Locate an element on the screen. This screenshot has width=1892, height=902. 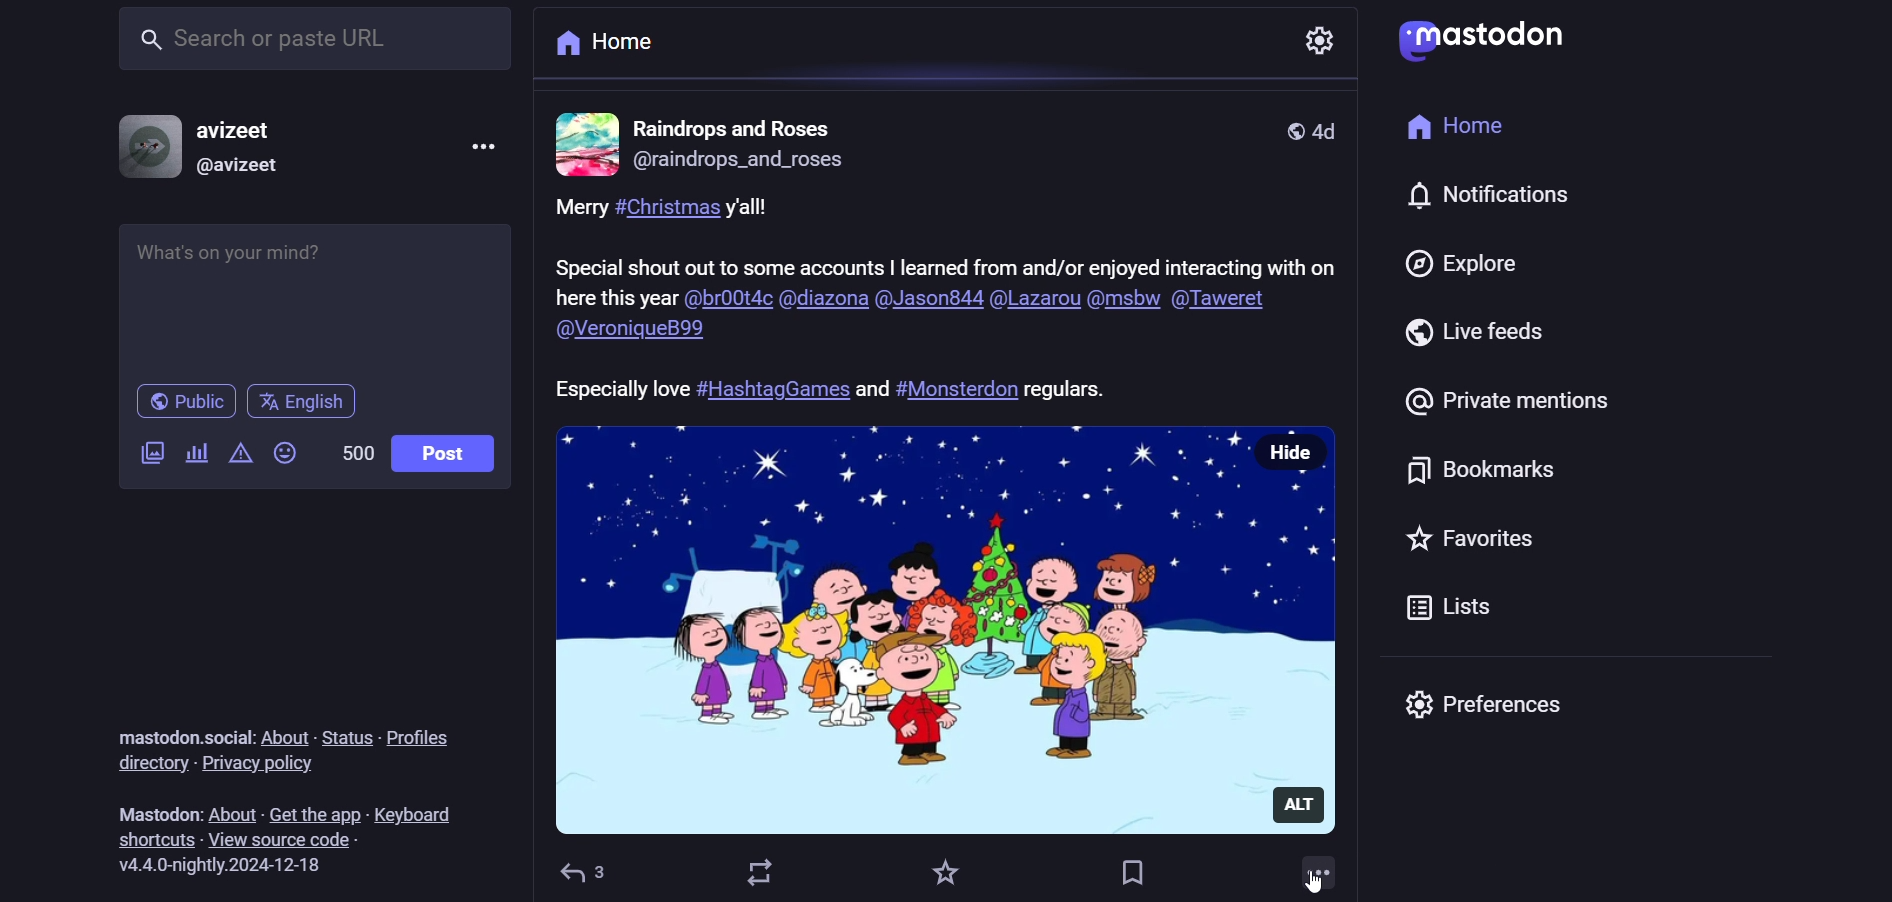
menu is located at coordinates (486, 144).